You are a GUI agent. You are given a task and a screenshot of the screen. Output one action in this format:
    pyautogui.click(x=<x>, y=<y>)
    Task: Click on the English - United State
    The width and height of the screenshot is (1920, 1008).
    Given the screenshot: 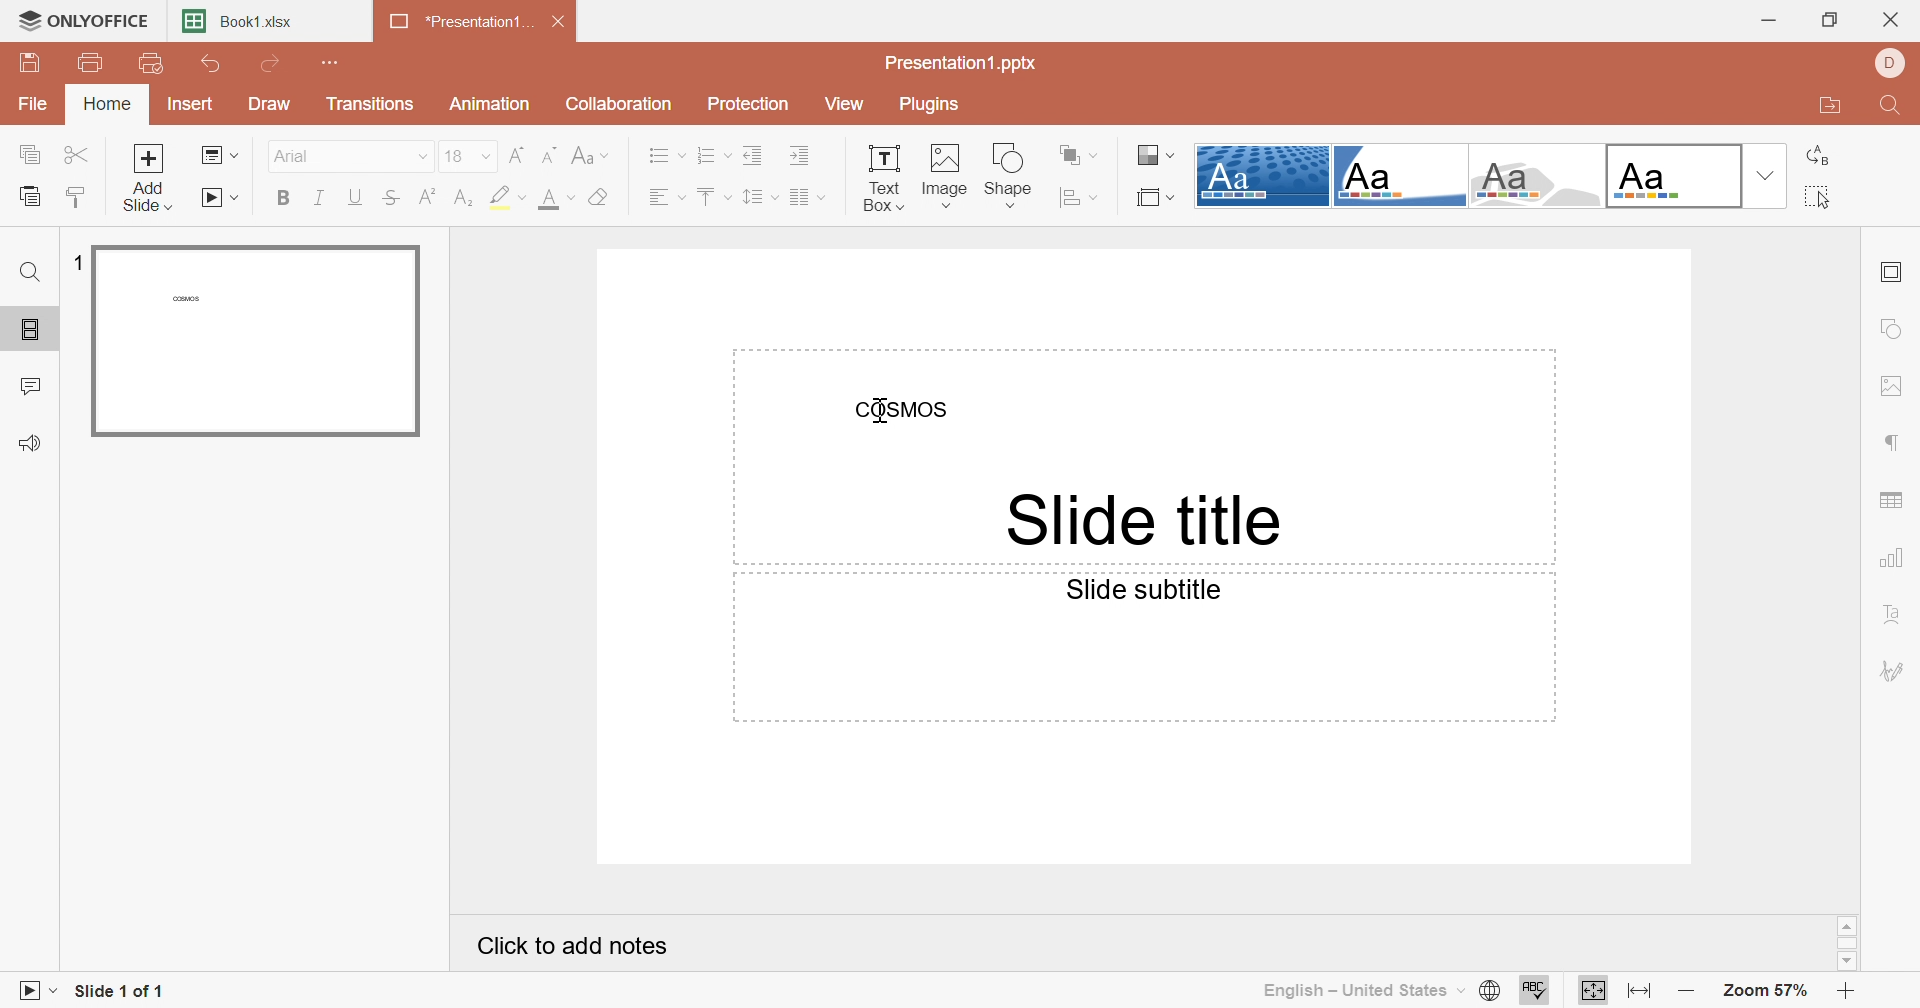 What is the action you would take?
    pyautogui.click(x=1360, y=989)
    